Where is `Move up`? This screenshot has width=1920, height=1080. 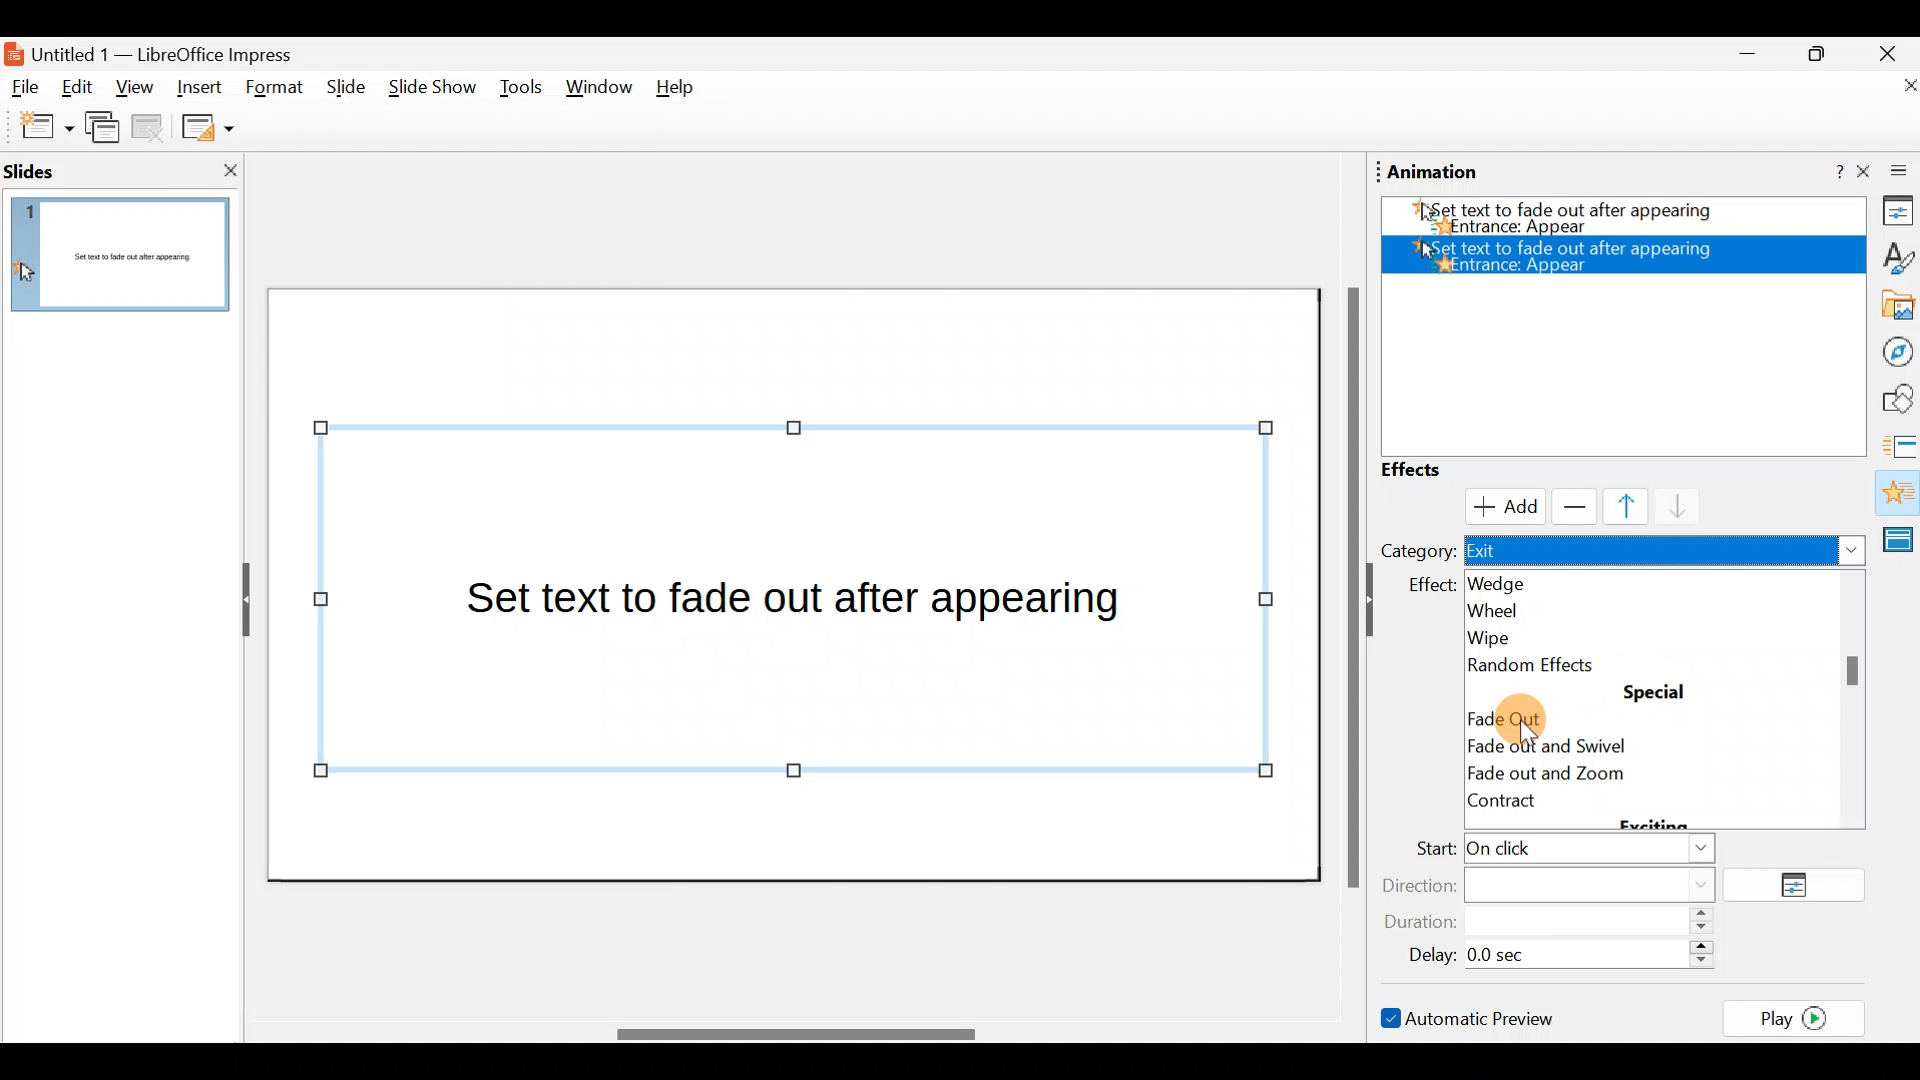 Move up is located at coordinates (1614, 506).